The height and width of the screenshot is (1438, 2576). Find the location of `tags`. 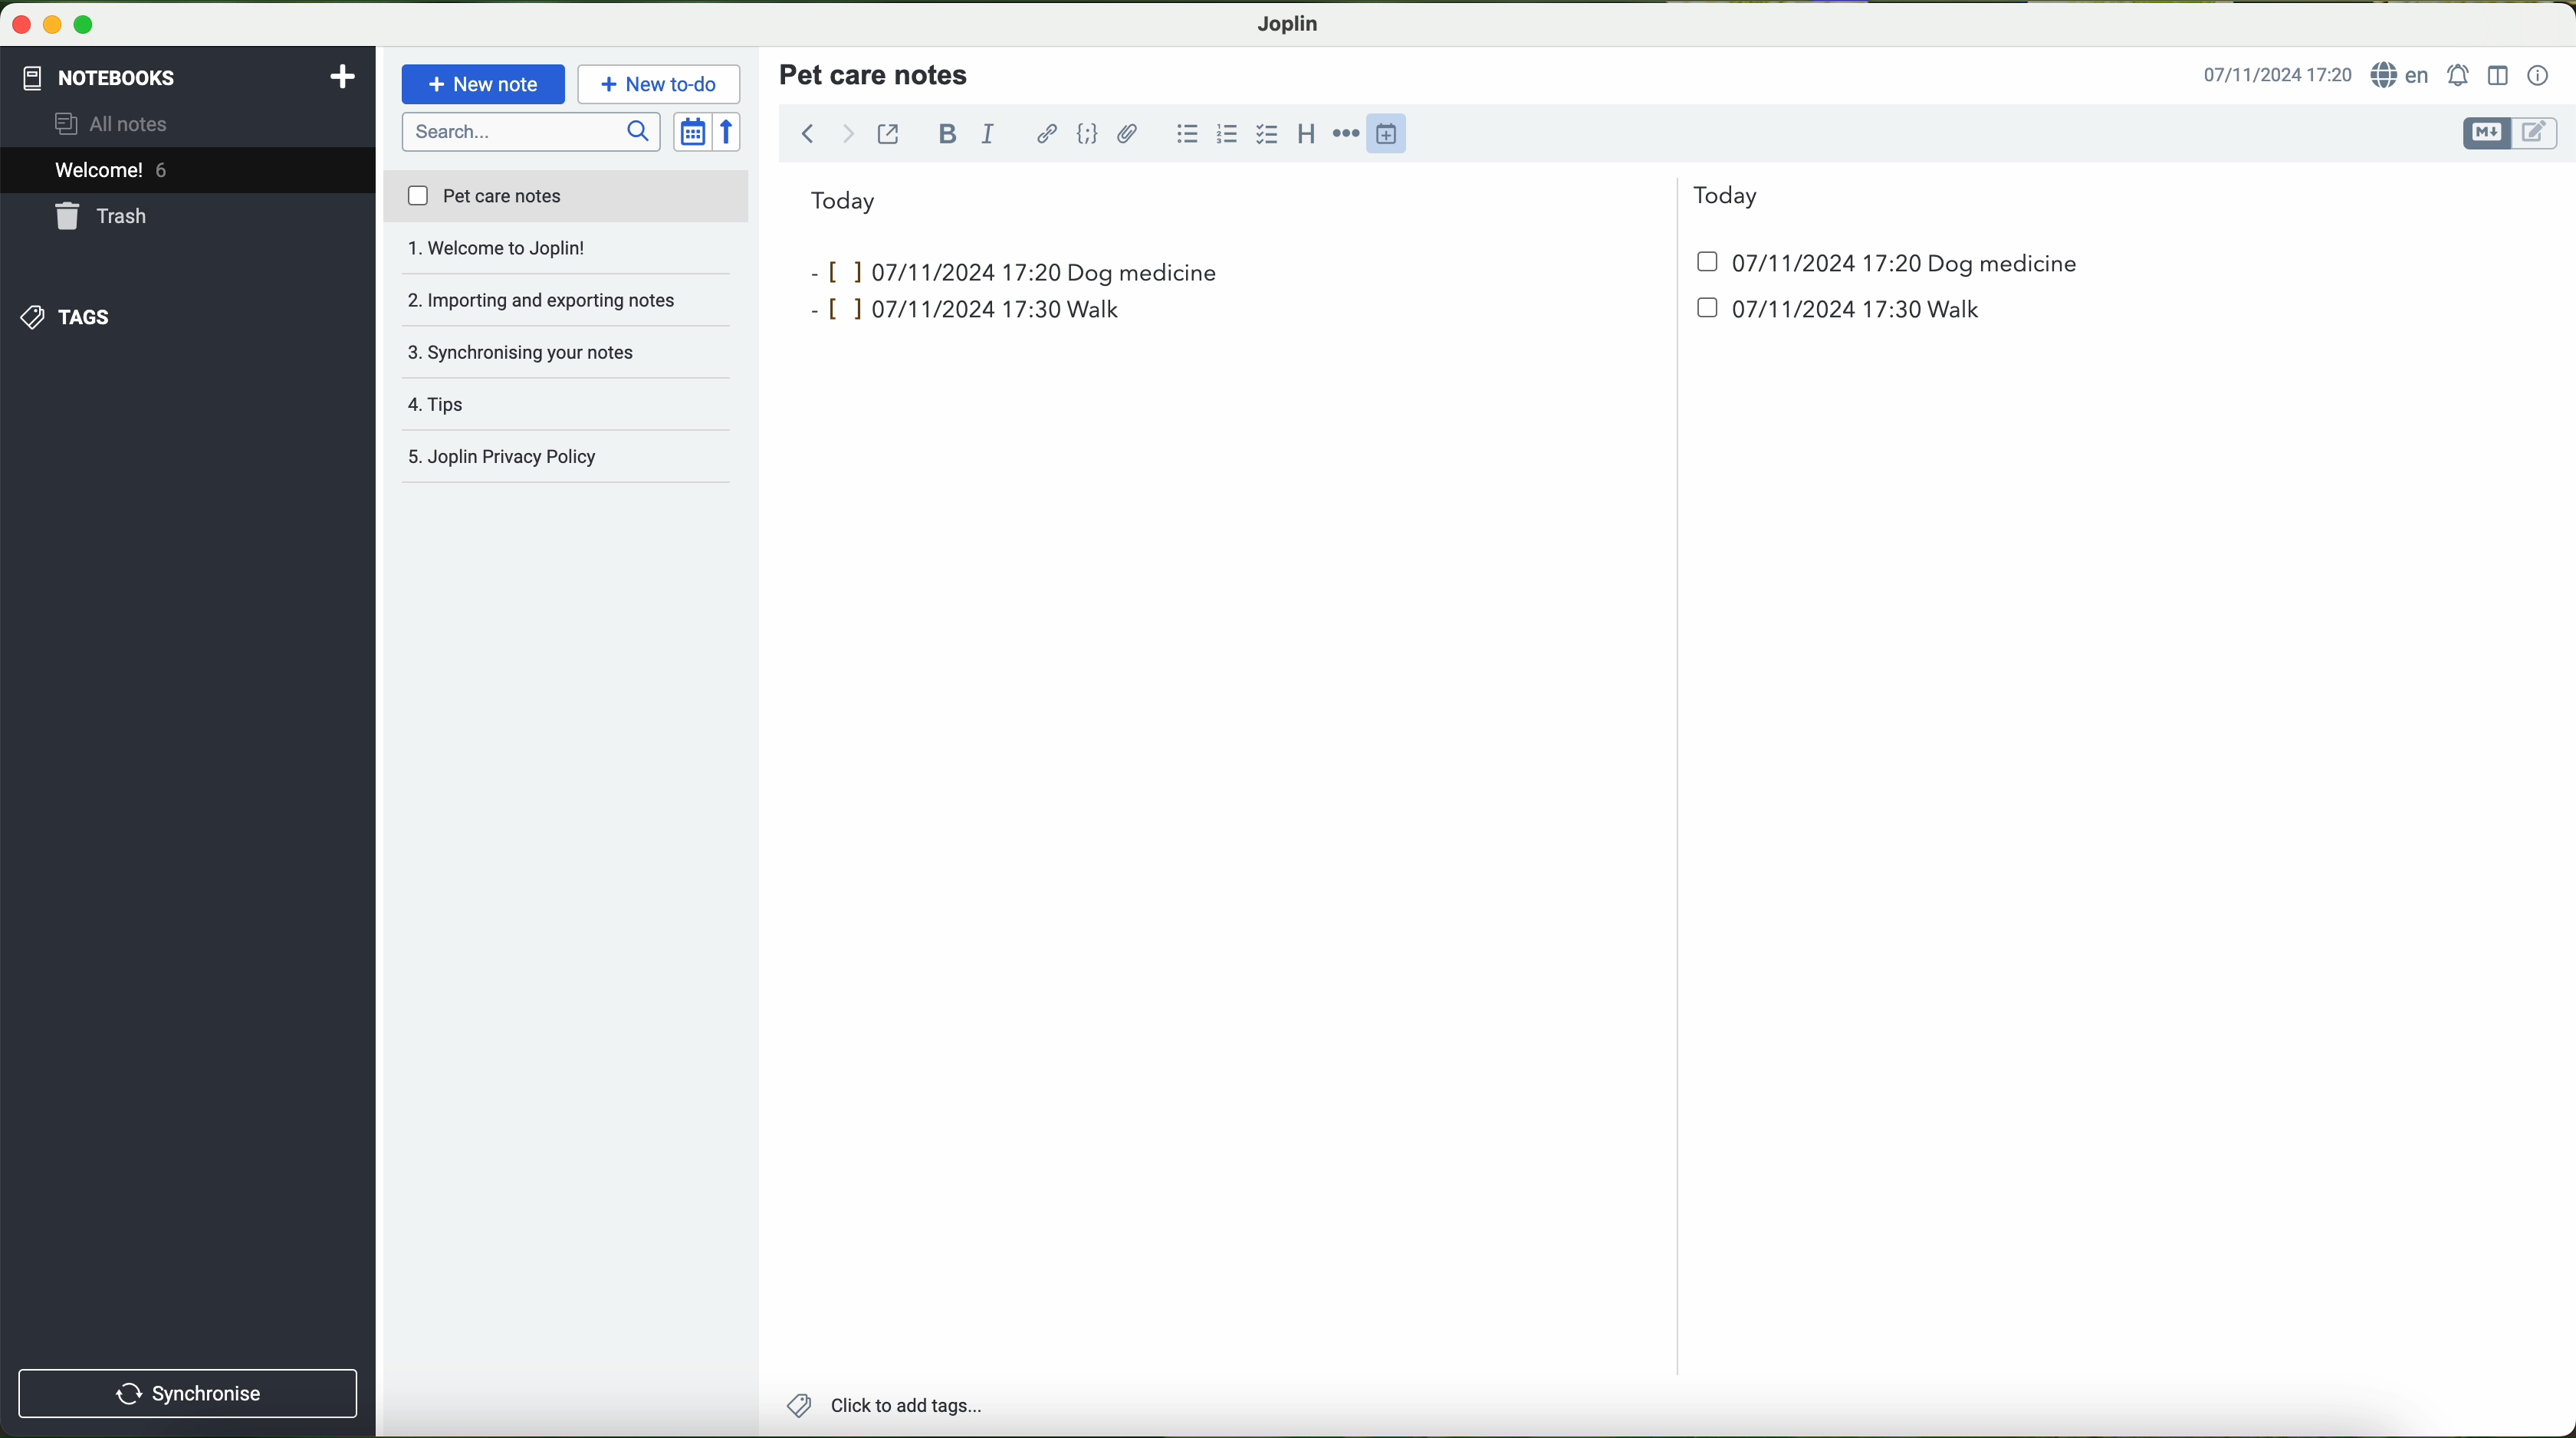

tags is located at coordinates (63, 317).